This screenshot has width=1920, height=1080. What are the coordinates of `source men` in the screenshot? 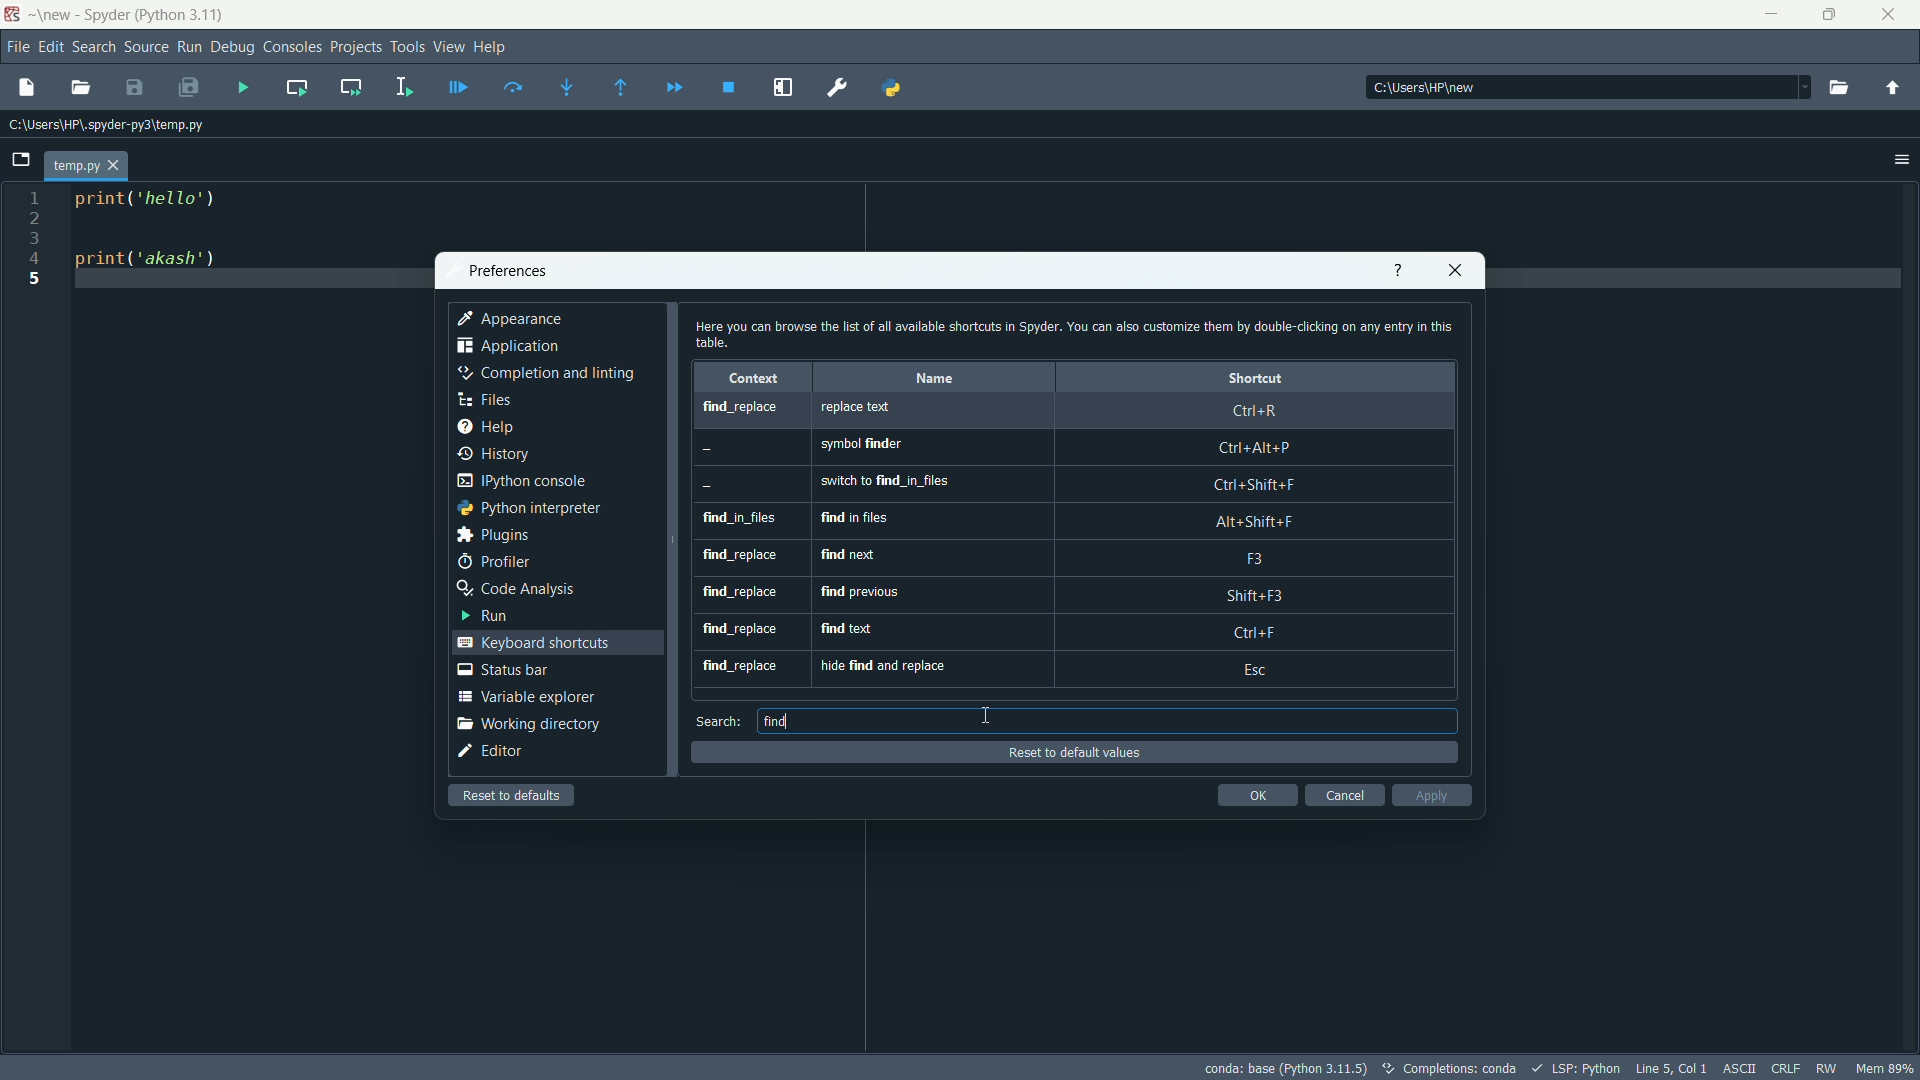 It's located at (144, 45).